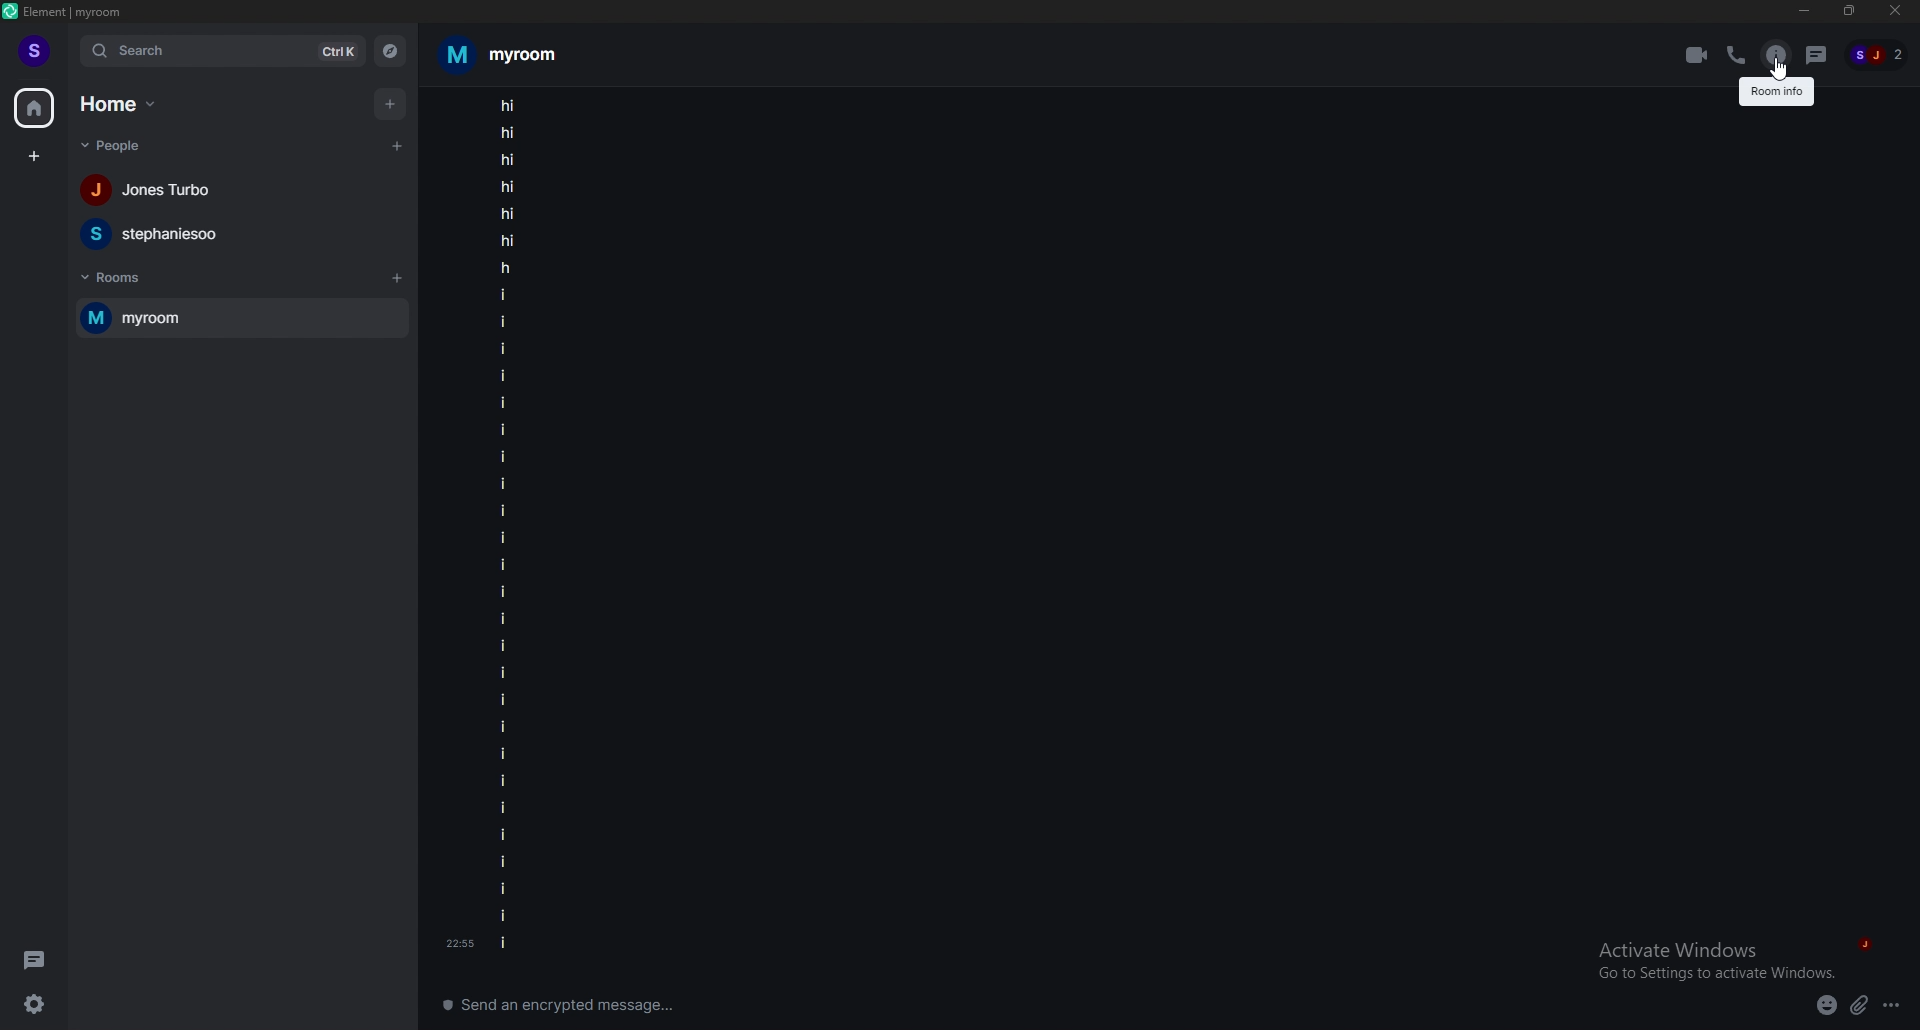 The width and height of the screenshot is (1920, 1030). I want to click on messages, so click(506, 528).